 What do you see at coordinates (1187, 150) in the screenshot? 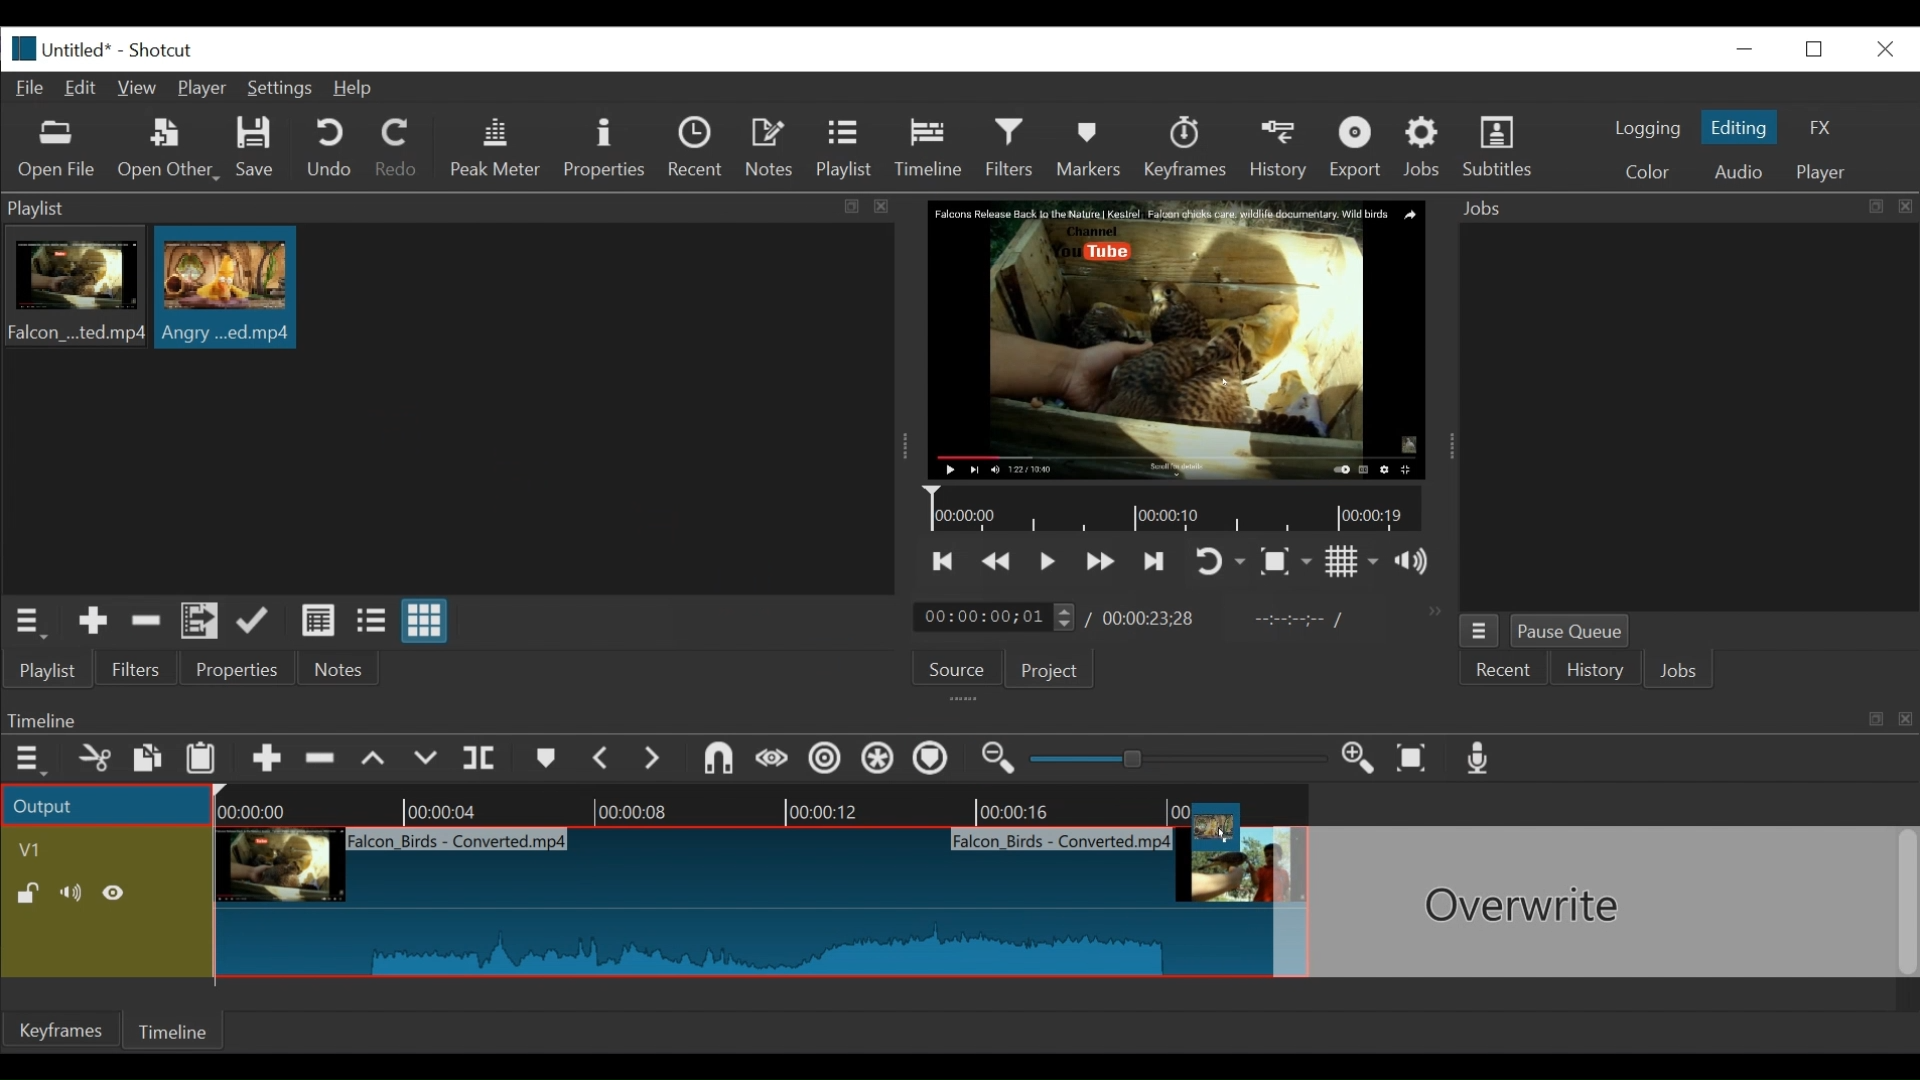
I see `keyframes` at bounding box center [1187, 150].